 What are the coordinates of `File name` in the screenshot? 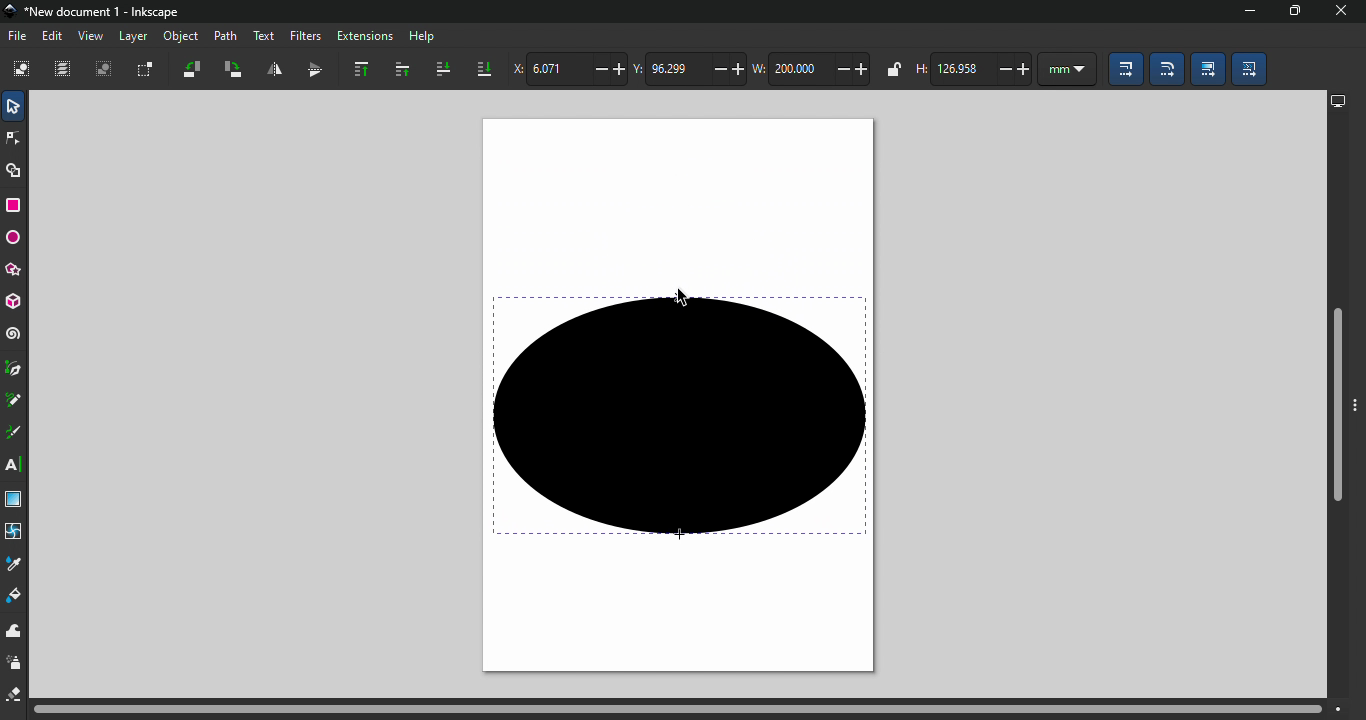 It's located at (95, 13).